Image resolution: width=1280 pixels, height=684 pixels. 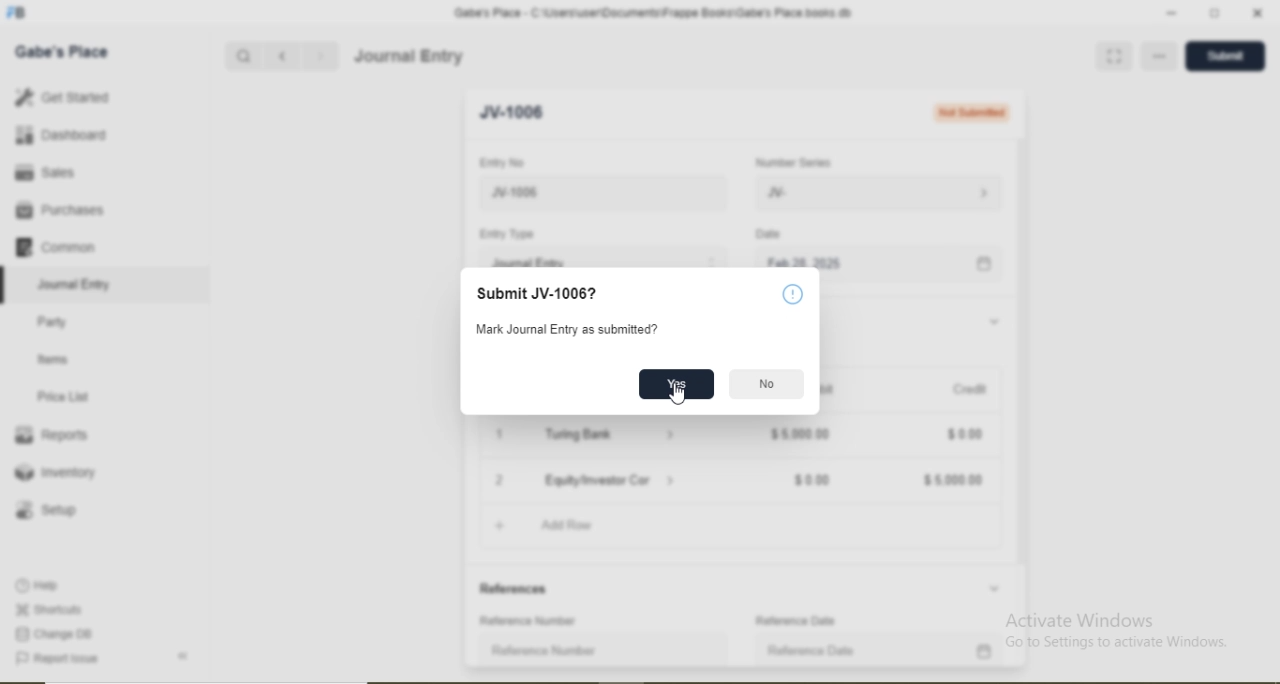 I want to click on Items, so click(x=53, y=359).